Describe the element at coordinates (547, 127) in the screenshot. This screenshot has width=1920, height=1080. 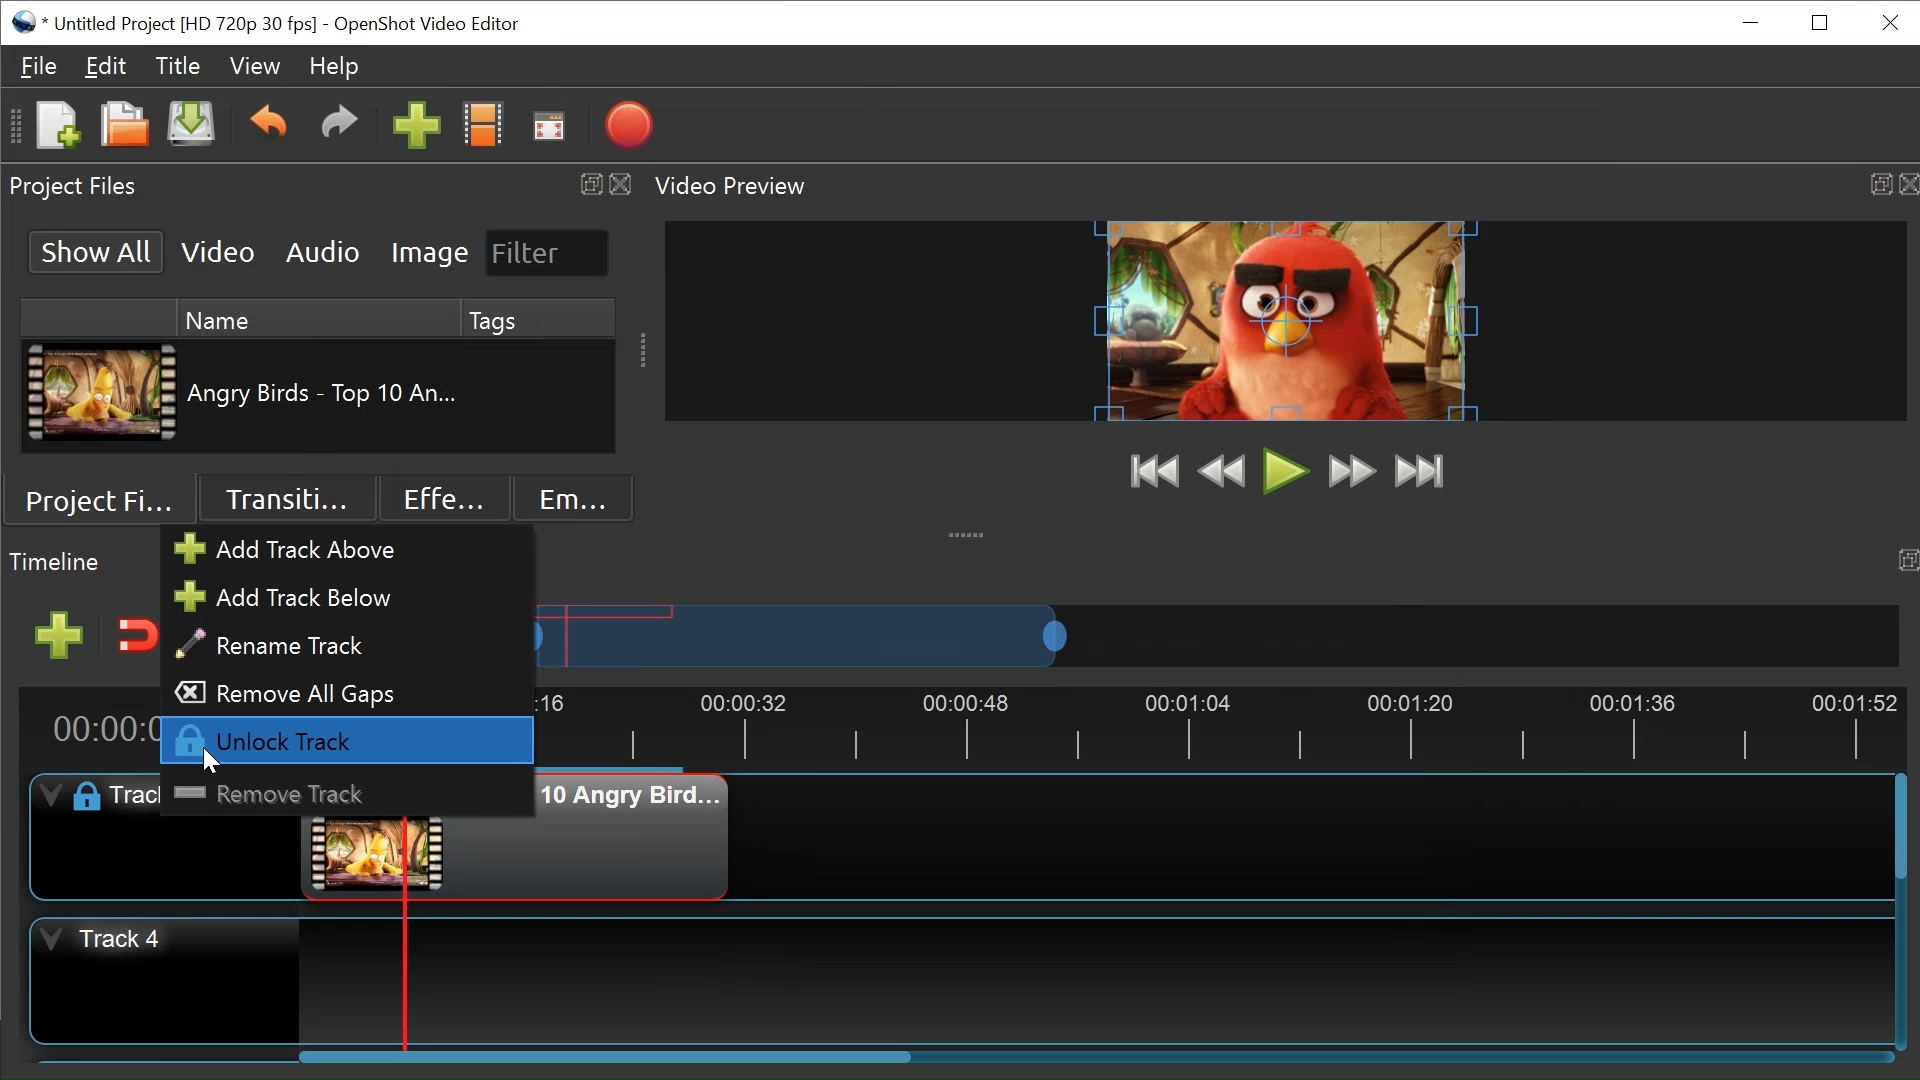
I see `Fullscreen` at that location.